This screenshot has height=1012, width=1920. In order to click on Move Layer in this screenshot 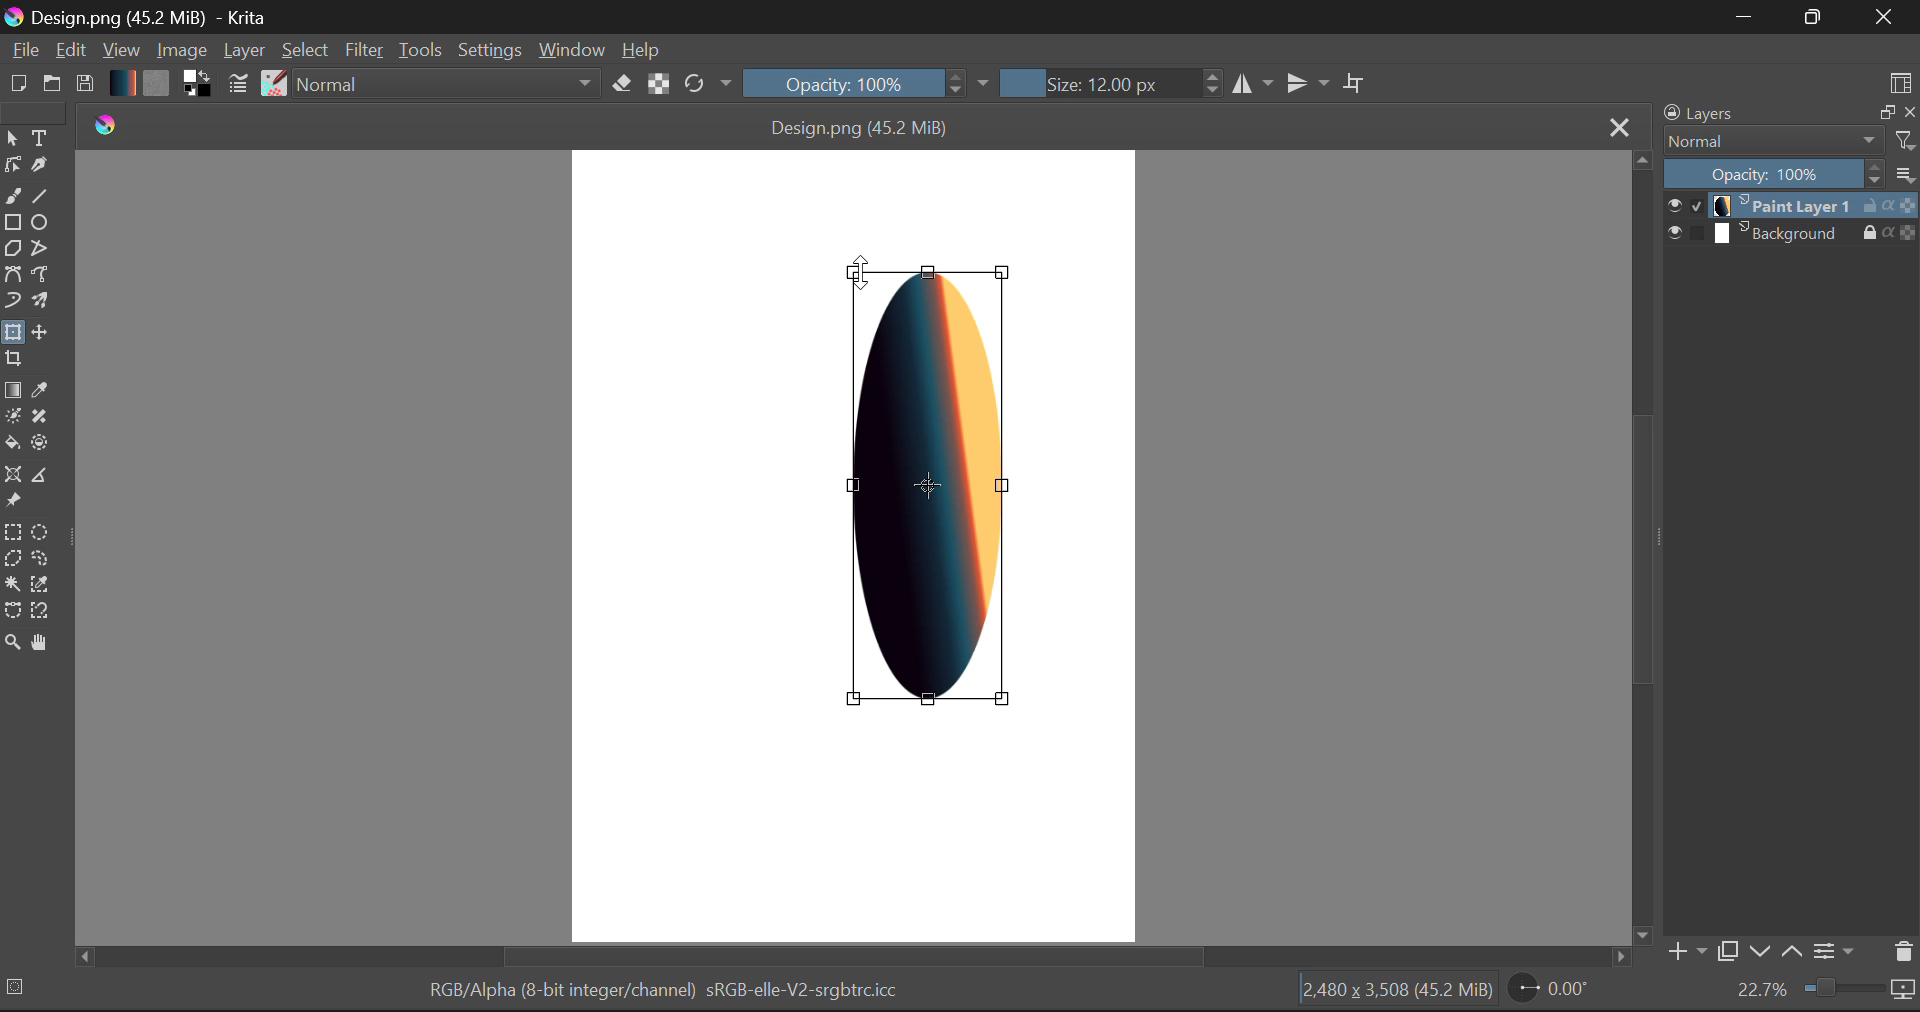, I will do `click(38, 331)`.